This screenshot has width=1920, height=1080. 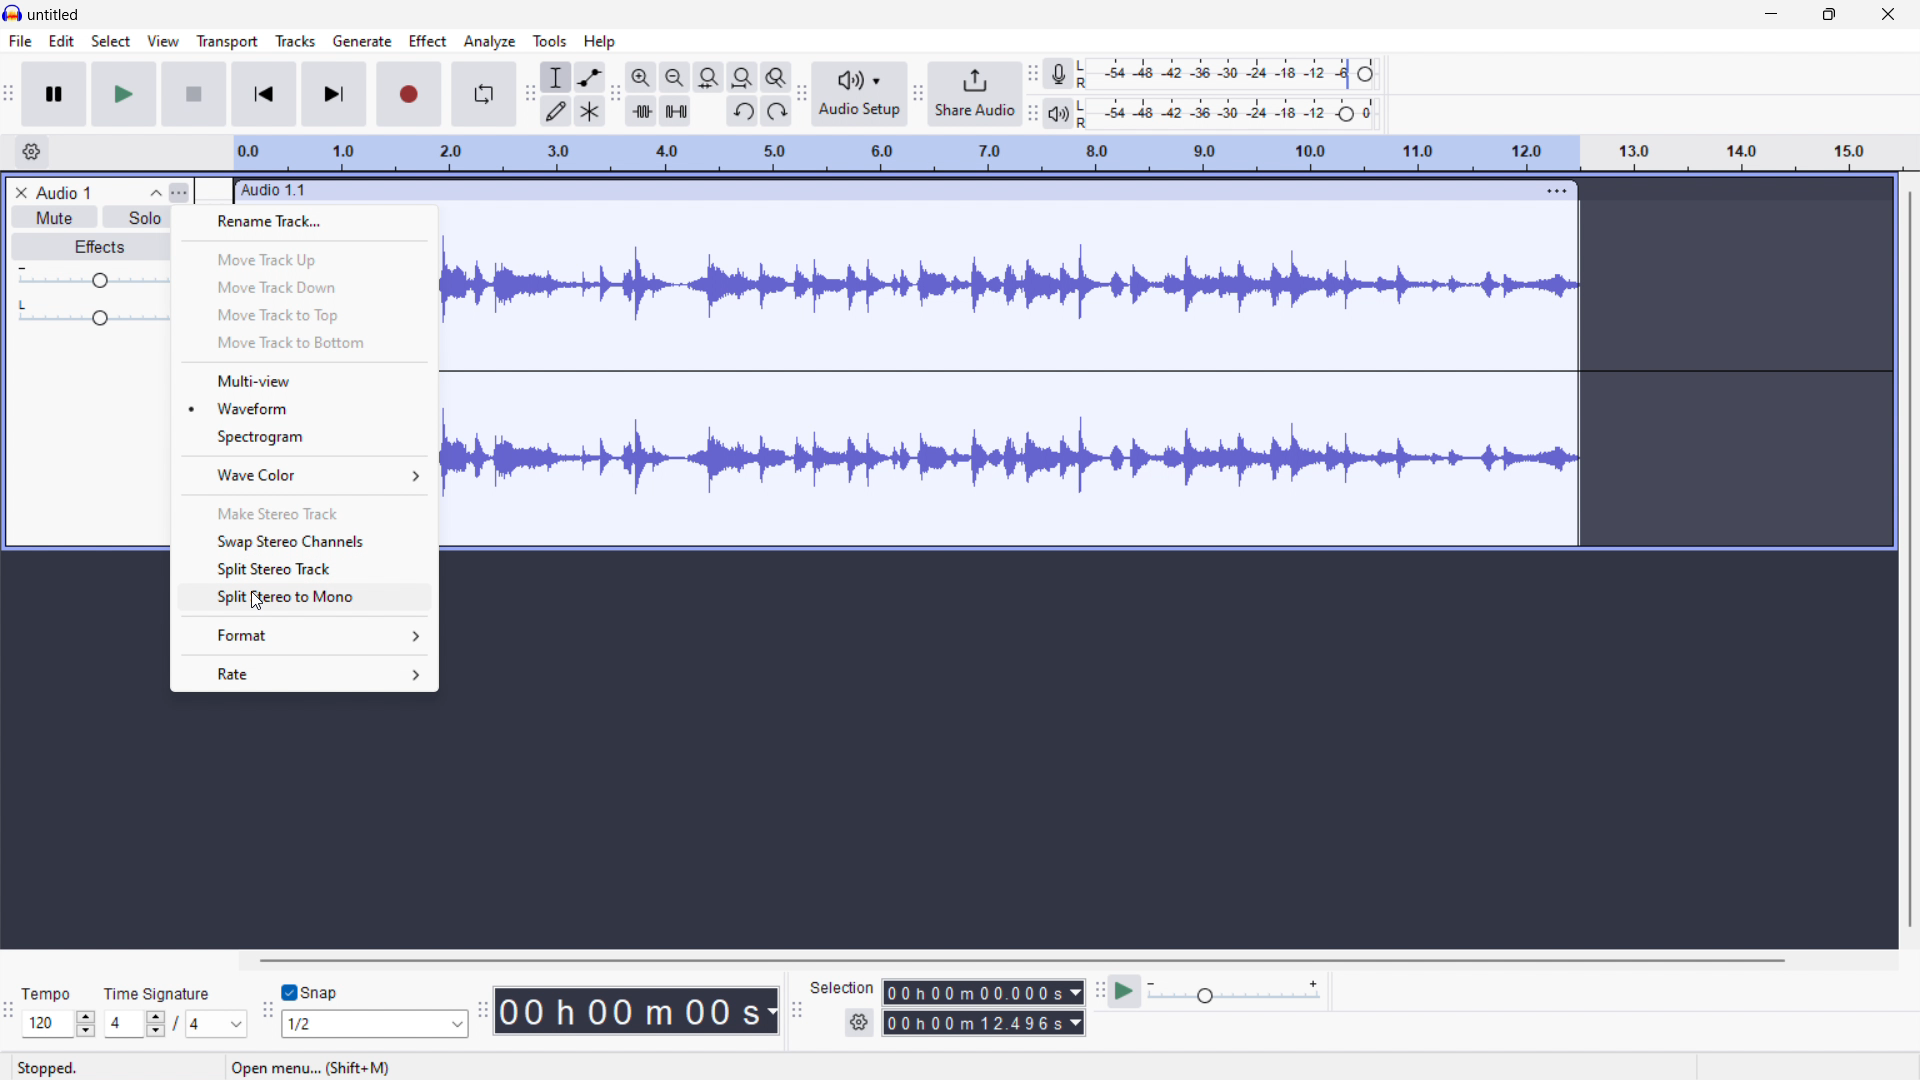 What do you see at coordinates (1233, 992) in the screenshot?
I see `playback speed` at bounding box center [1233, 992].